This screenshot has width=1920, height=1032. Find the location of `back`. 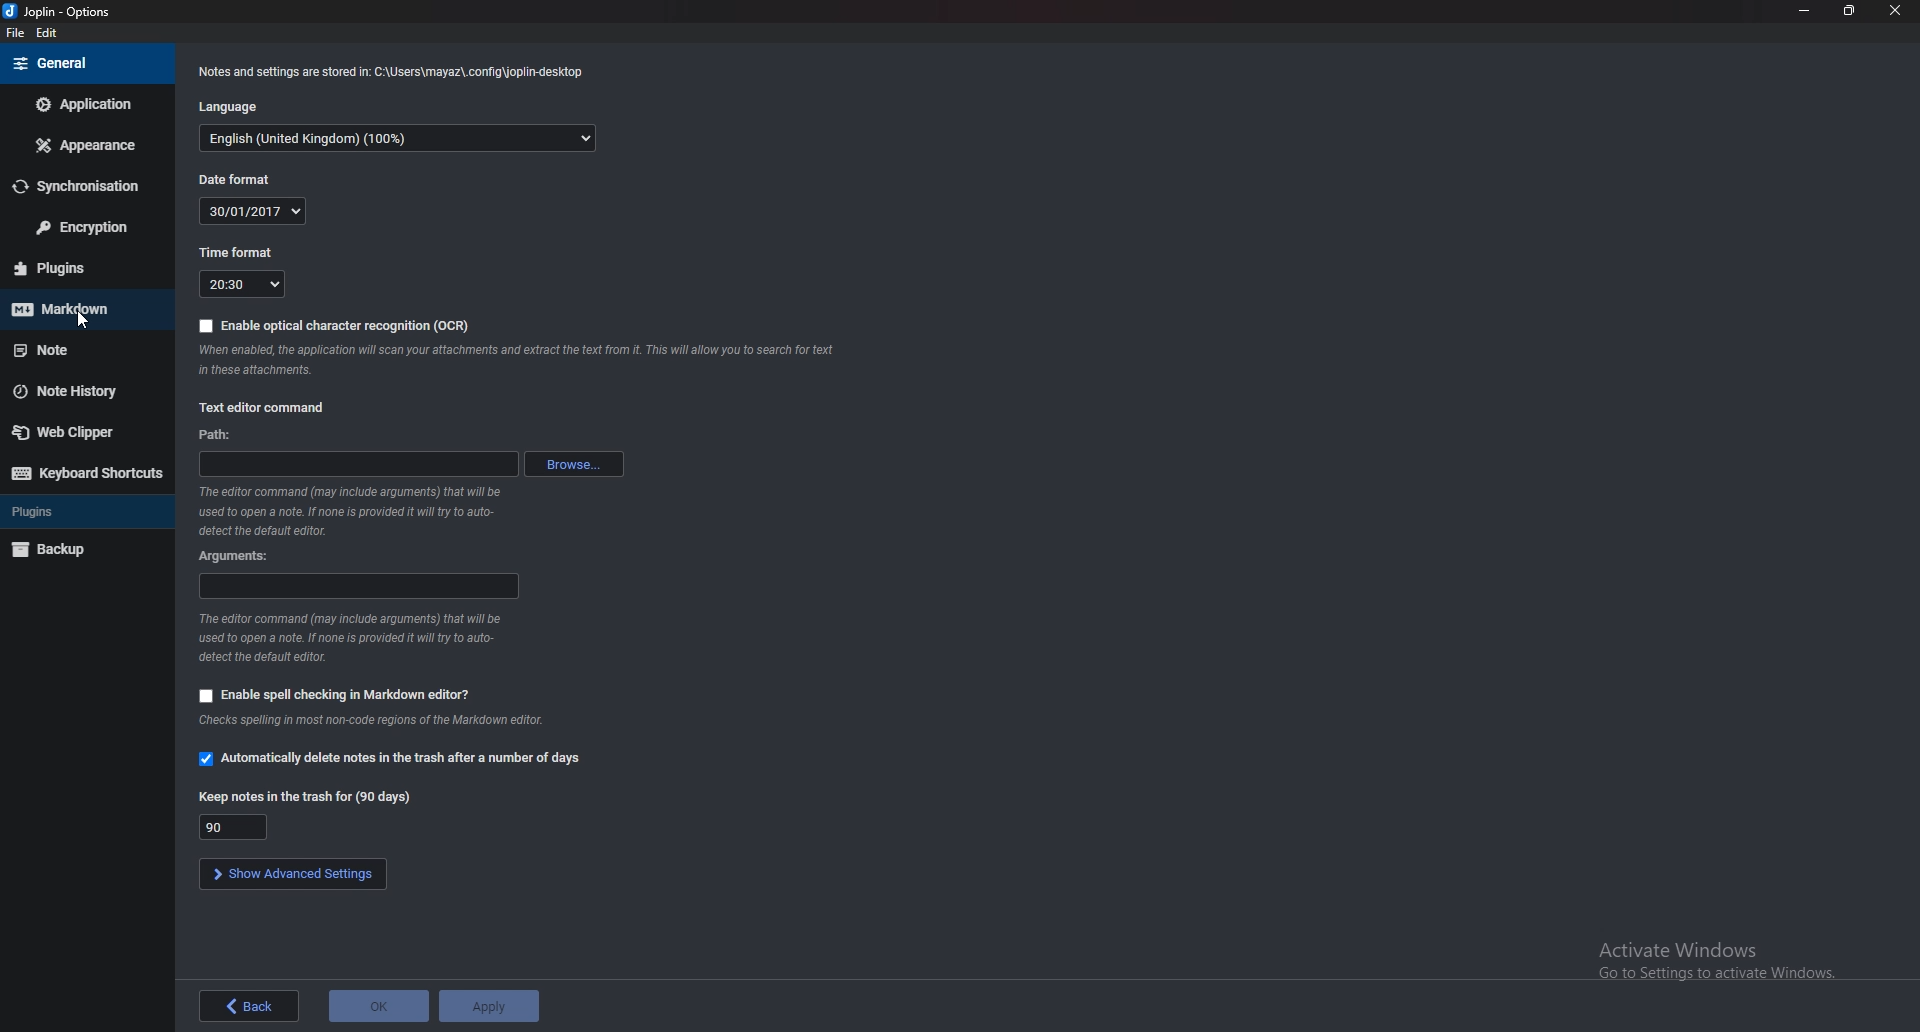

back is located at coordinates (250, 1006).